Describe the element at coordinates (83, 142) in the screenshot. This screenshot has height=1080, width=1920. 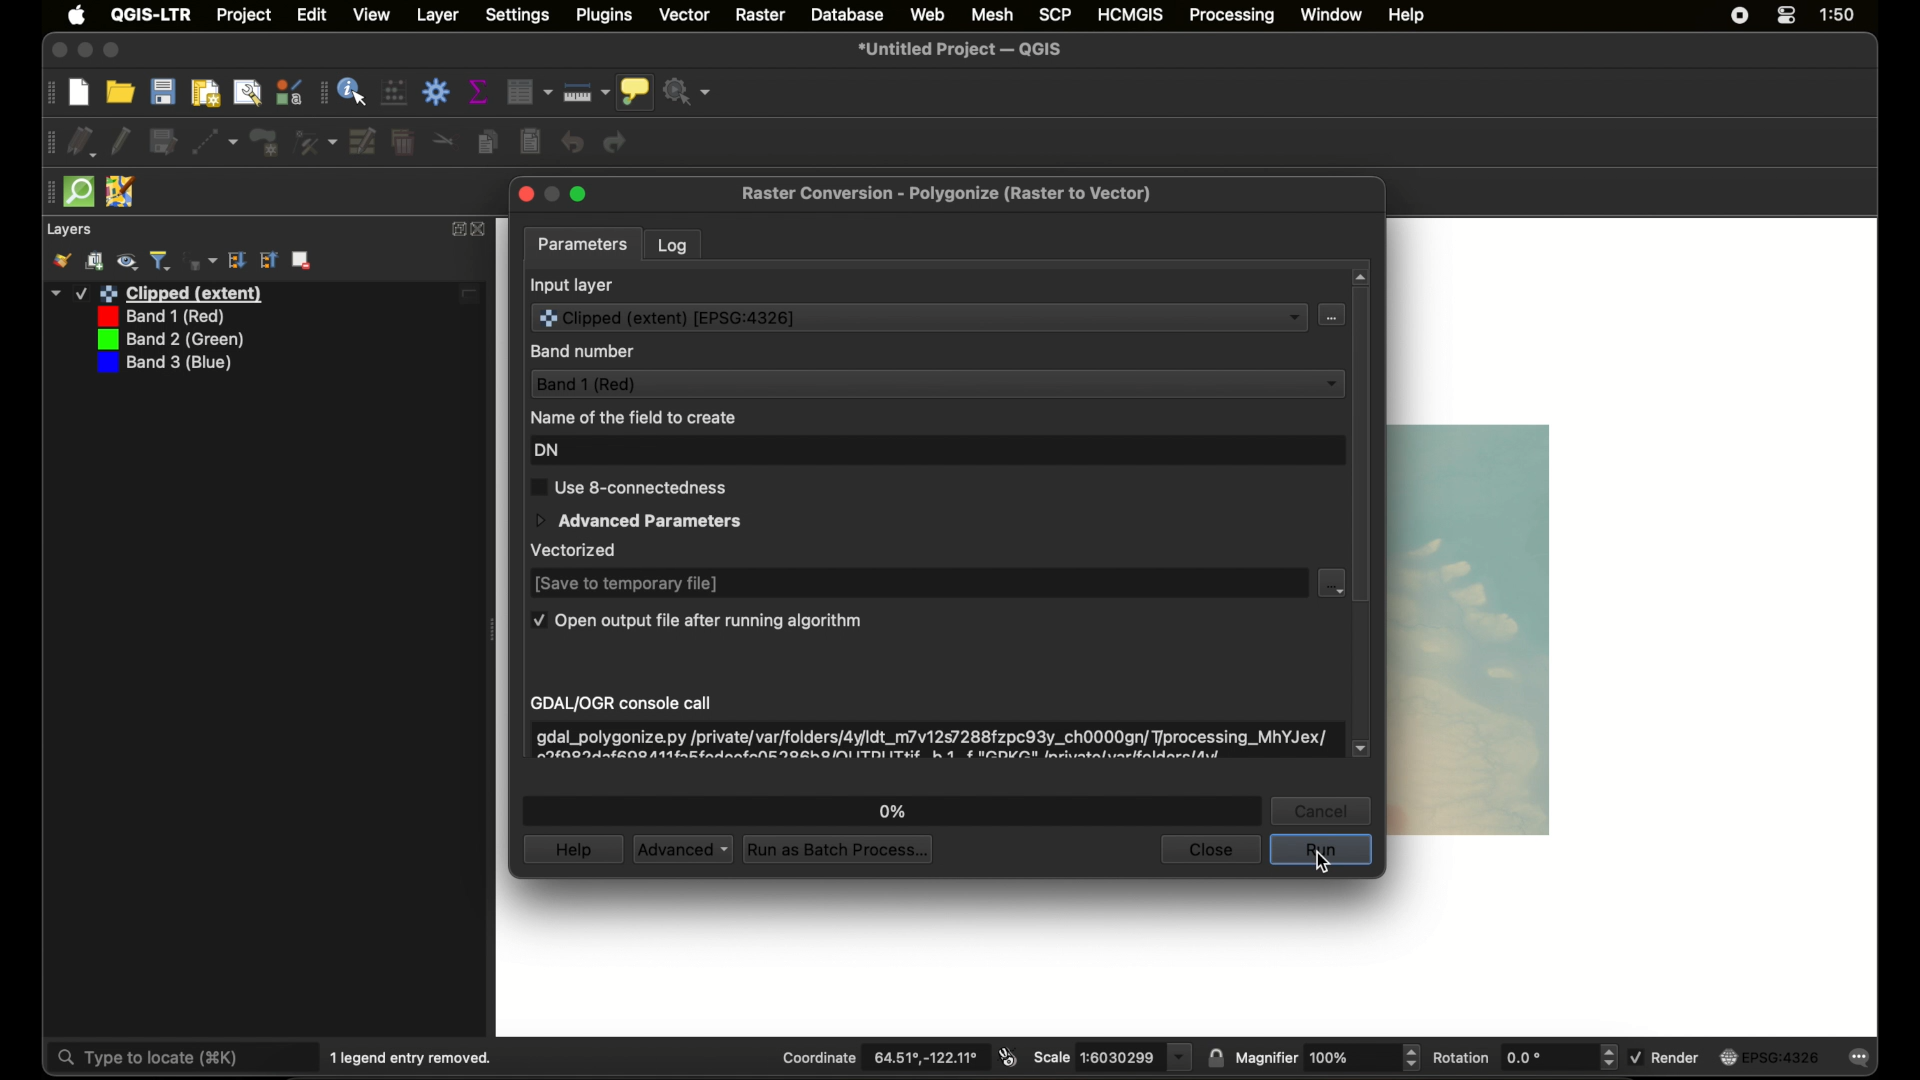
I see `current edits` at that location.